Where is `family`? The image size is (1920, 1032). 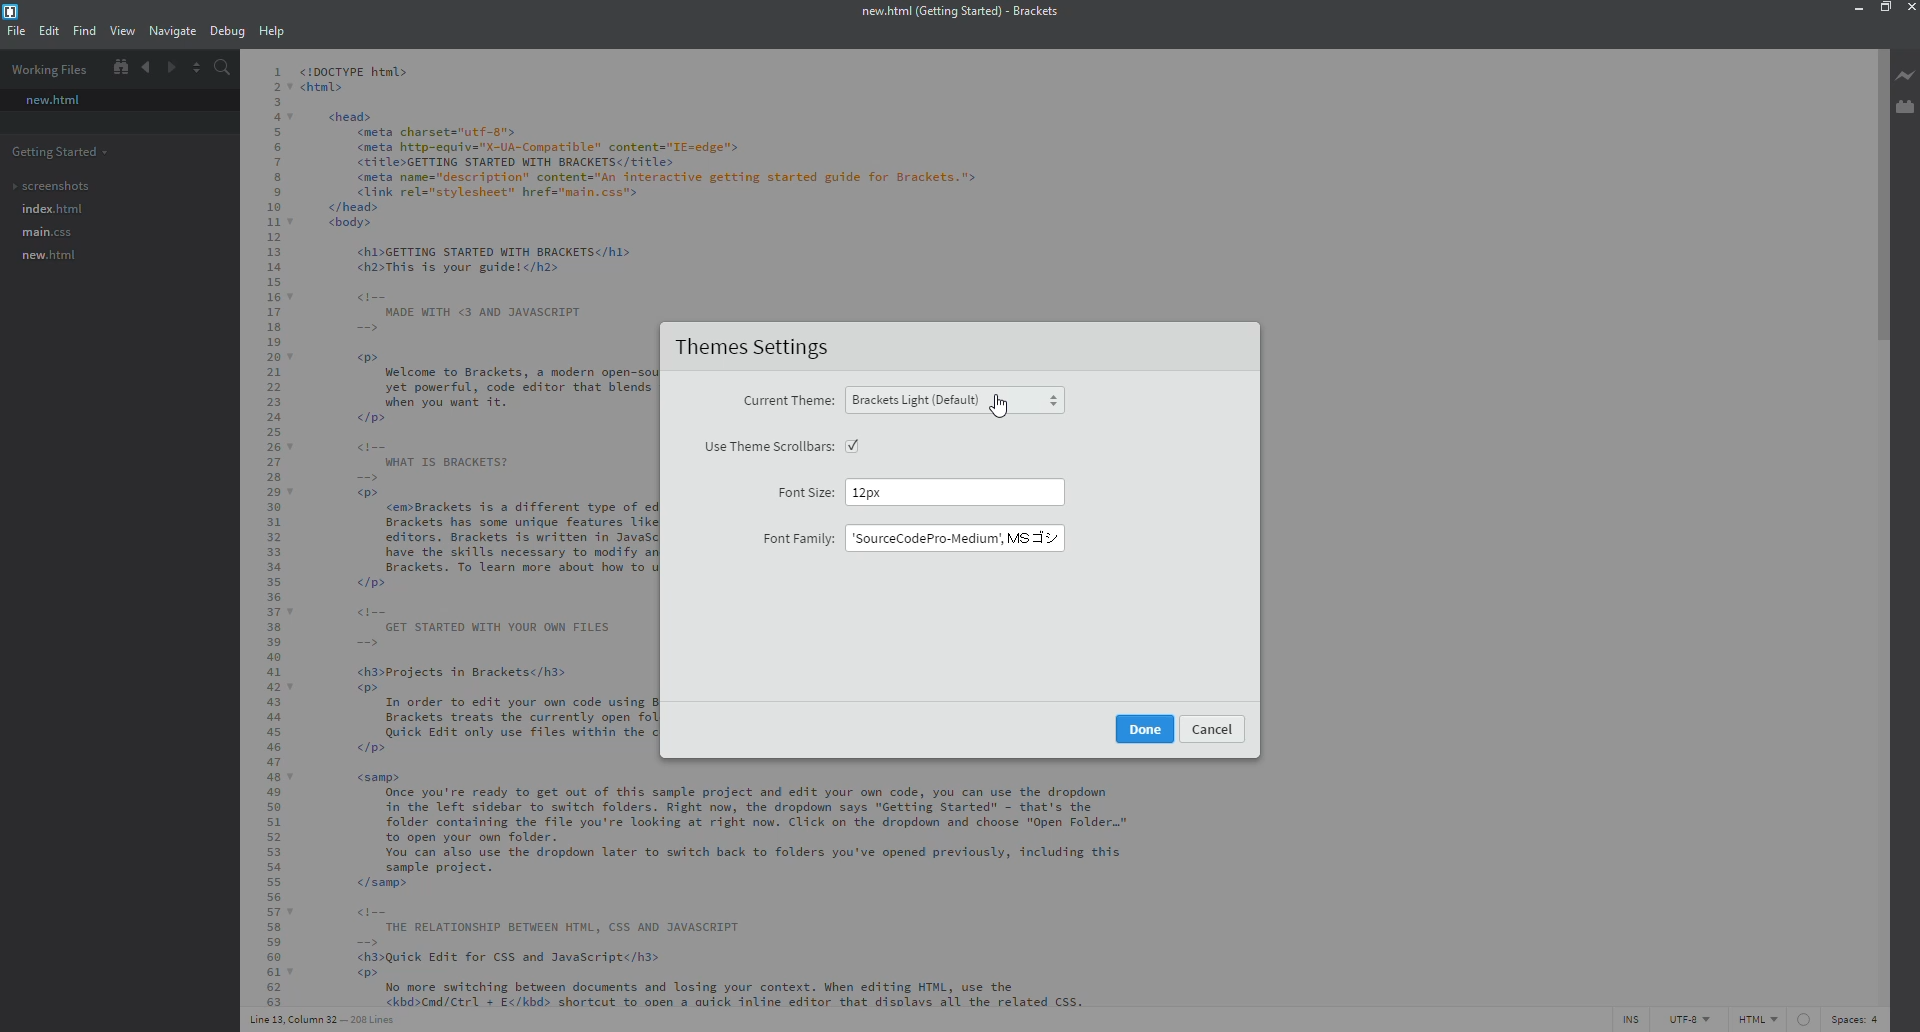 family is located at coordinates (953, 539).